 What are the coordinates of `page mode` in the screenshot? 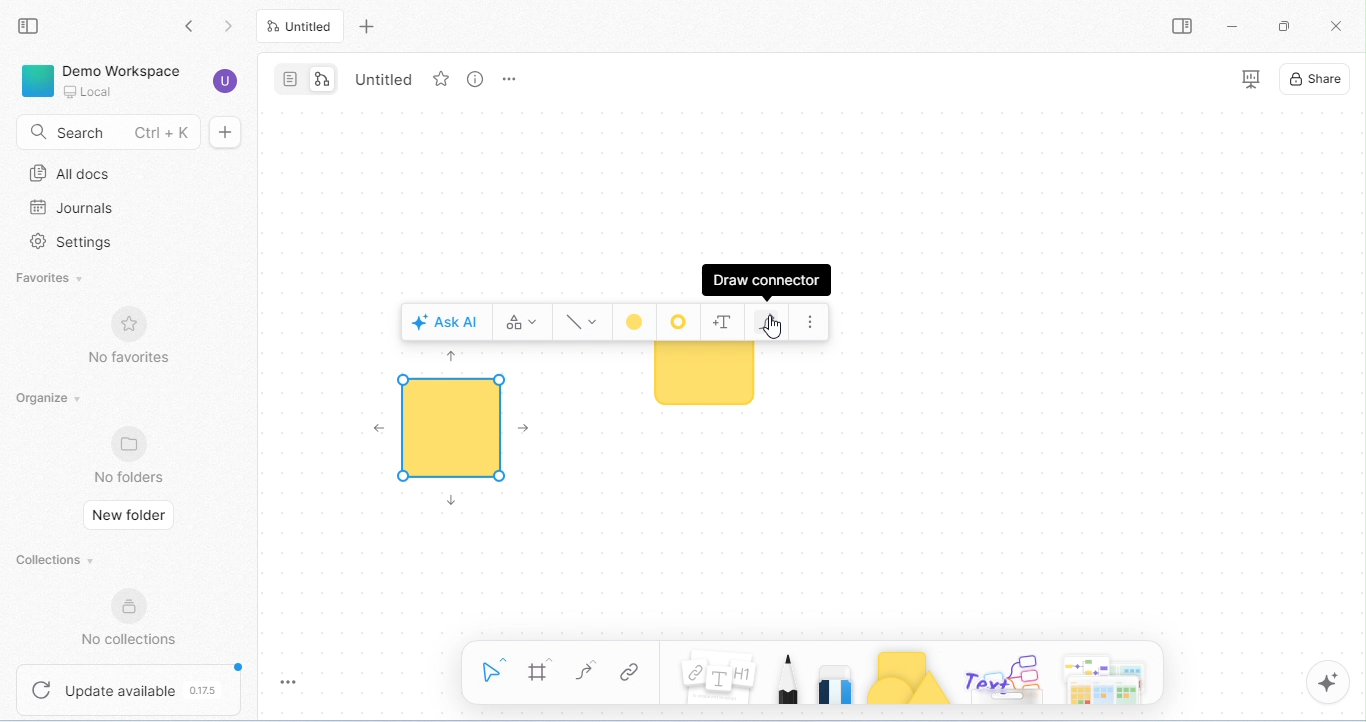 It's located at (290, 78).